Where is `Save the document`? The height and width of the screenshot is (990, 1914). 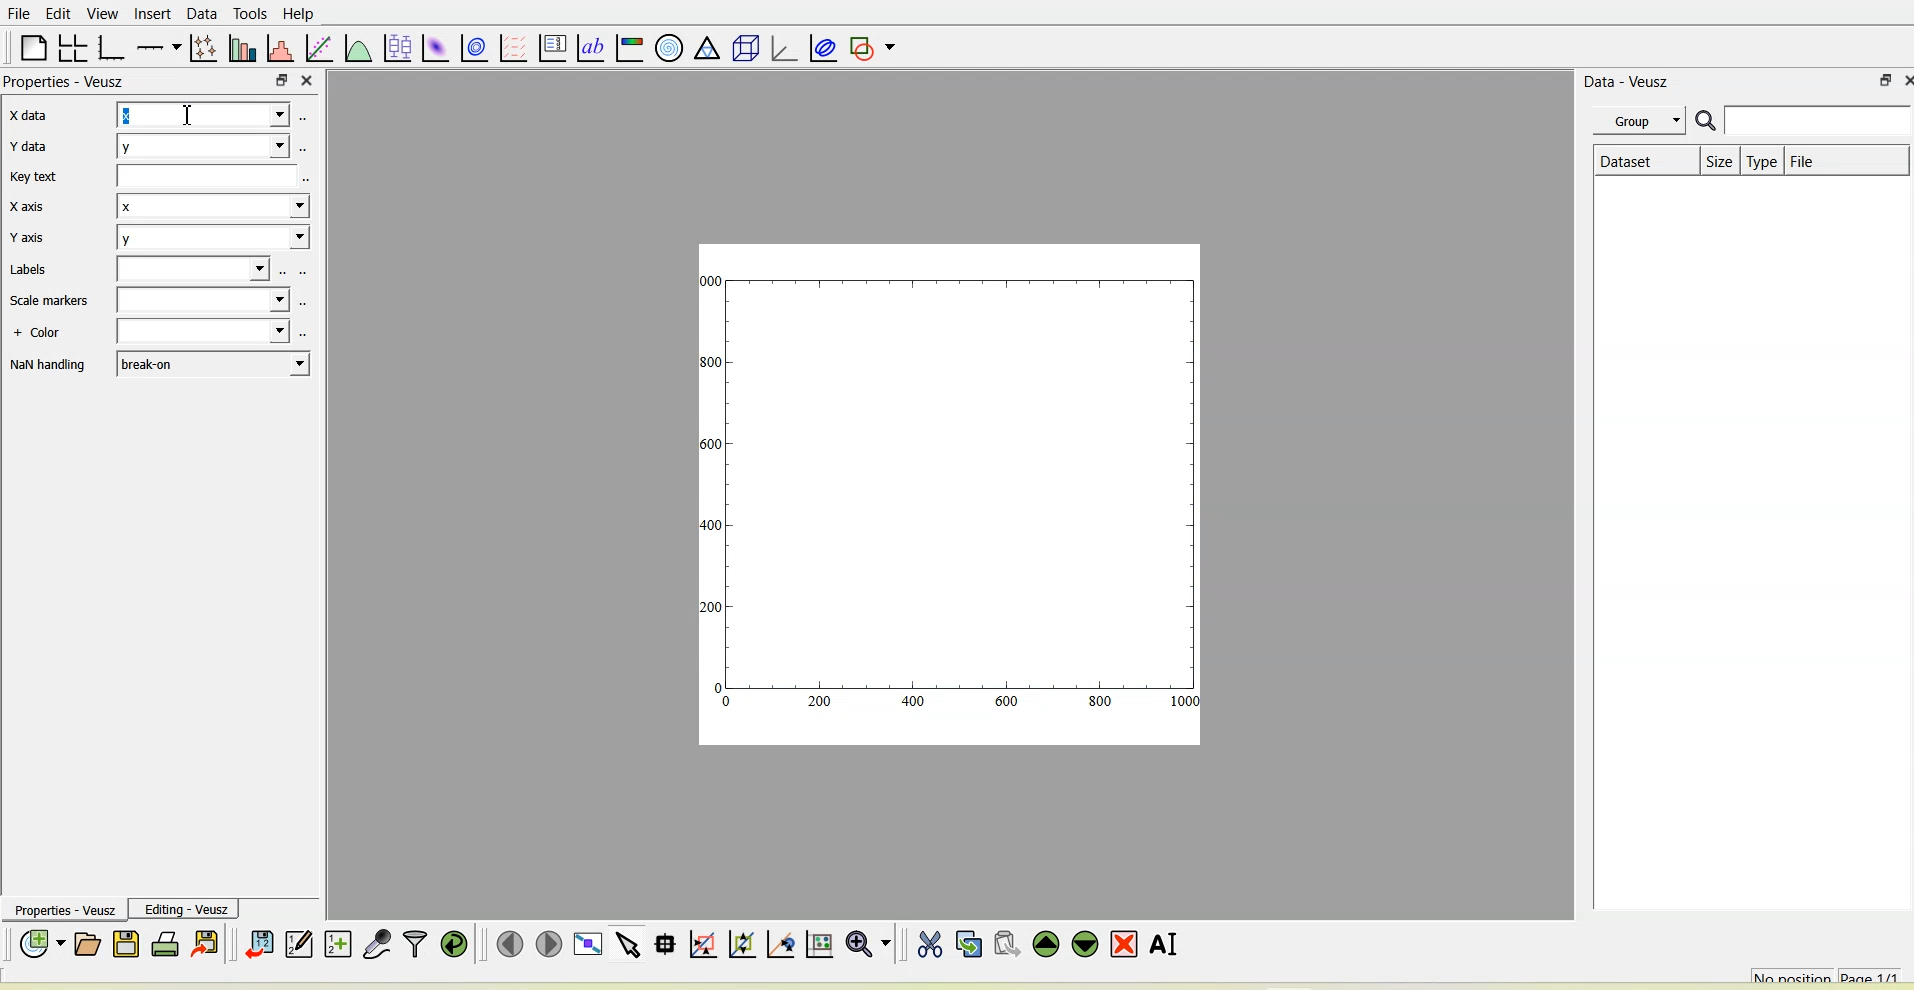
Save the document is located at coordinates (127, 945).